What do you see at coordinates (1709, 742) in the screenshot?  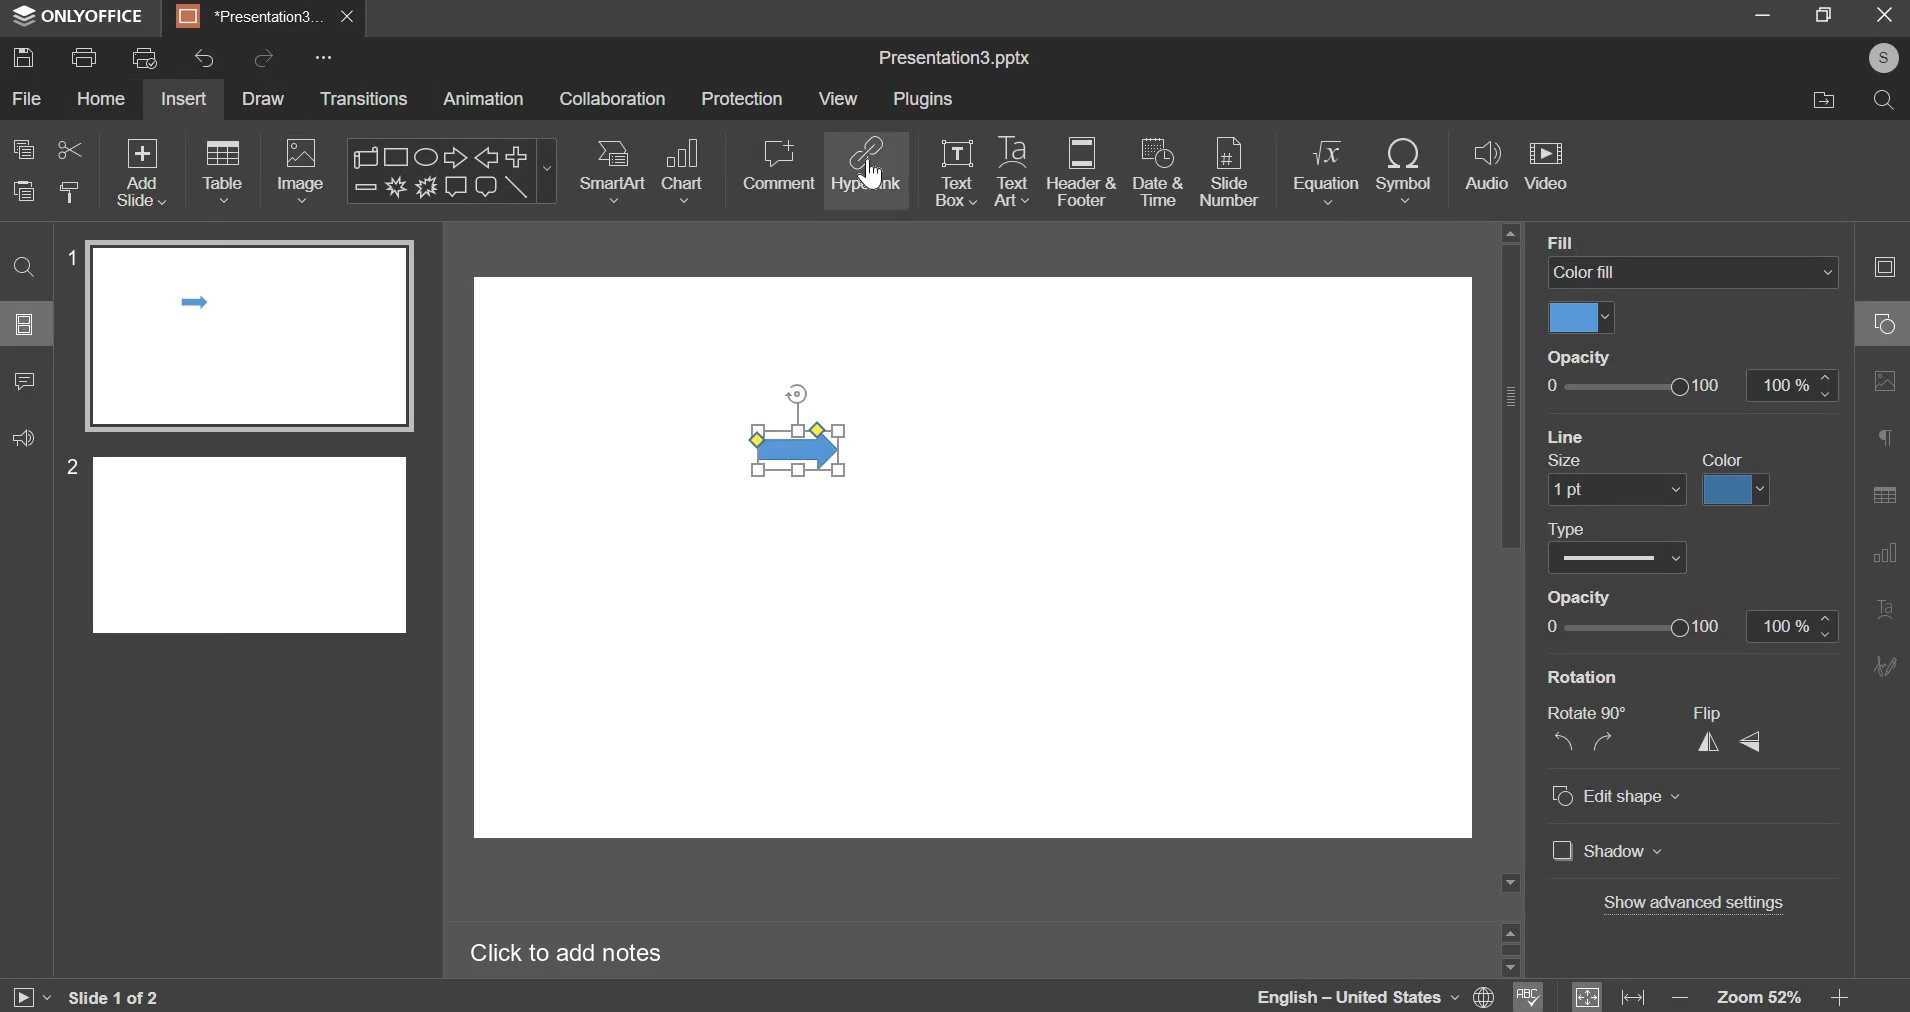 I see `flip horizontally` at bounding box center [1709, 742].